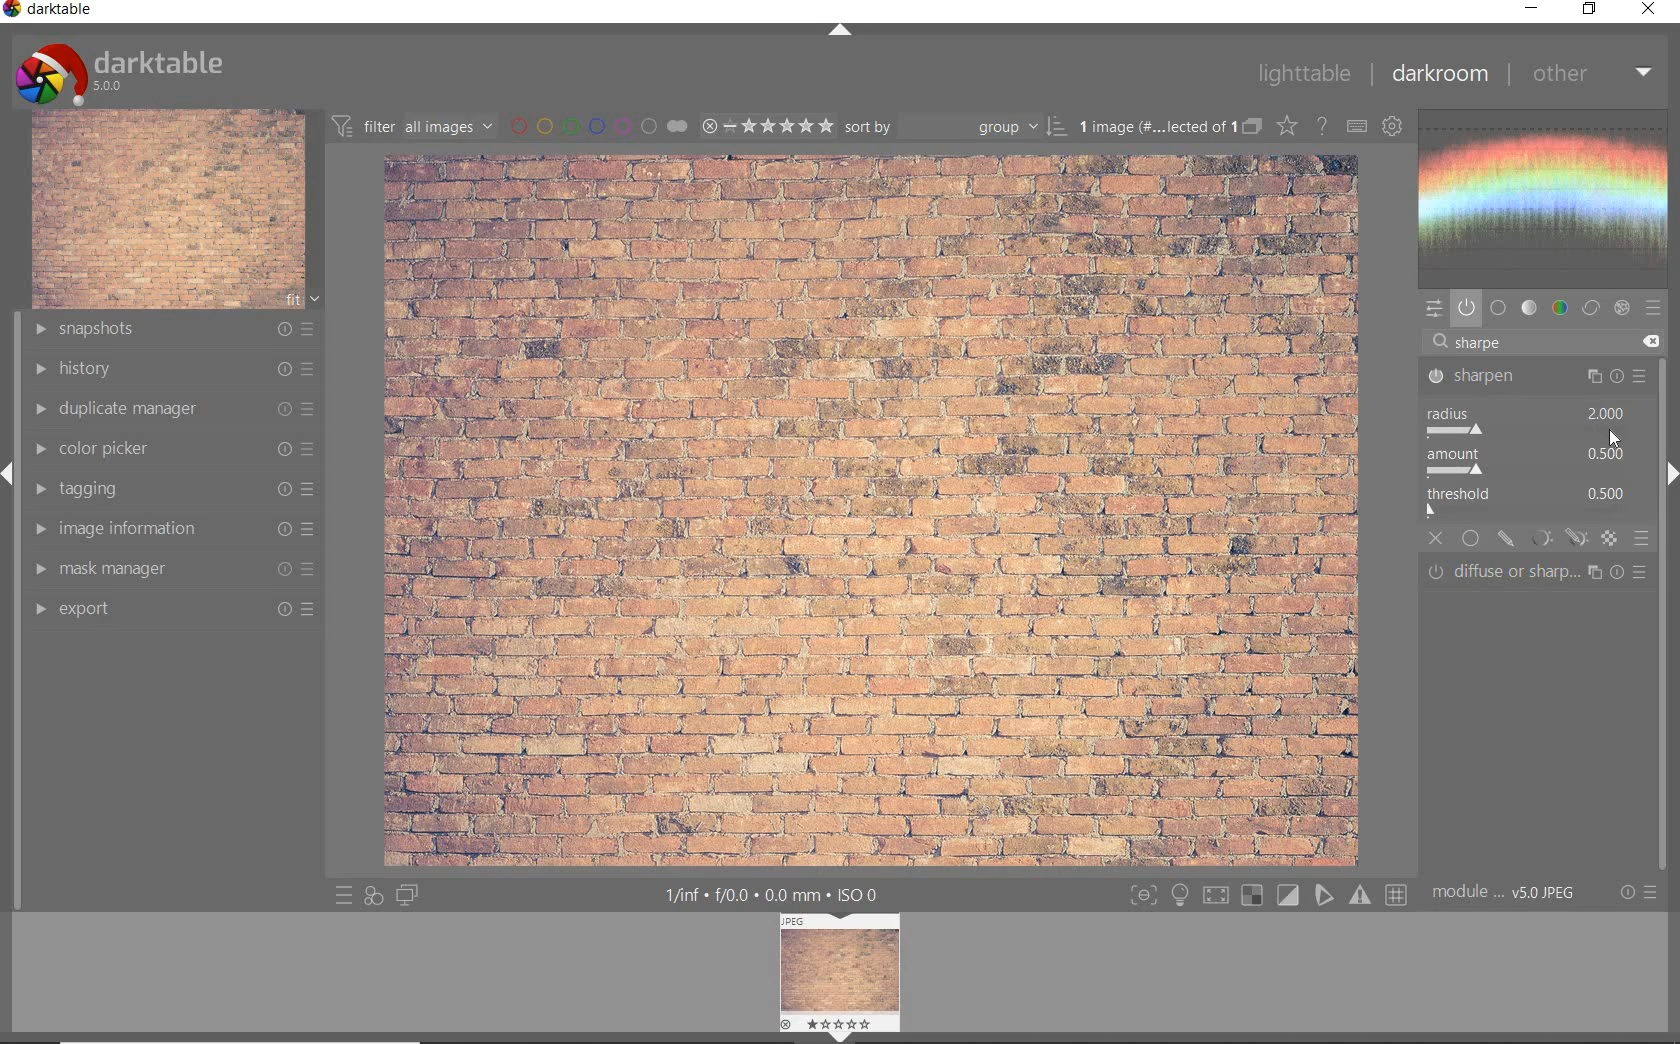  Describe the element at coordinates (1437, 539) in the screenshot. I see `CLOSE` at that location.